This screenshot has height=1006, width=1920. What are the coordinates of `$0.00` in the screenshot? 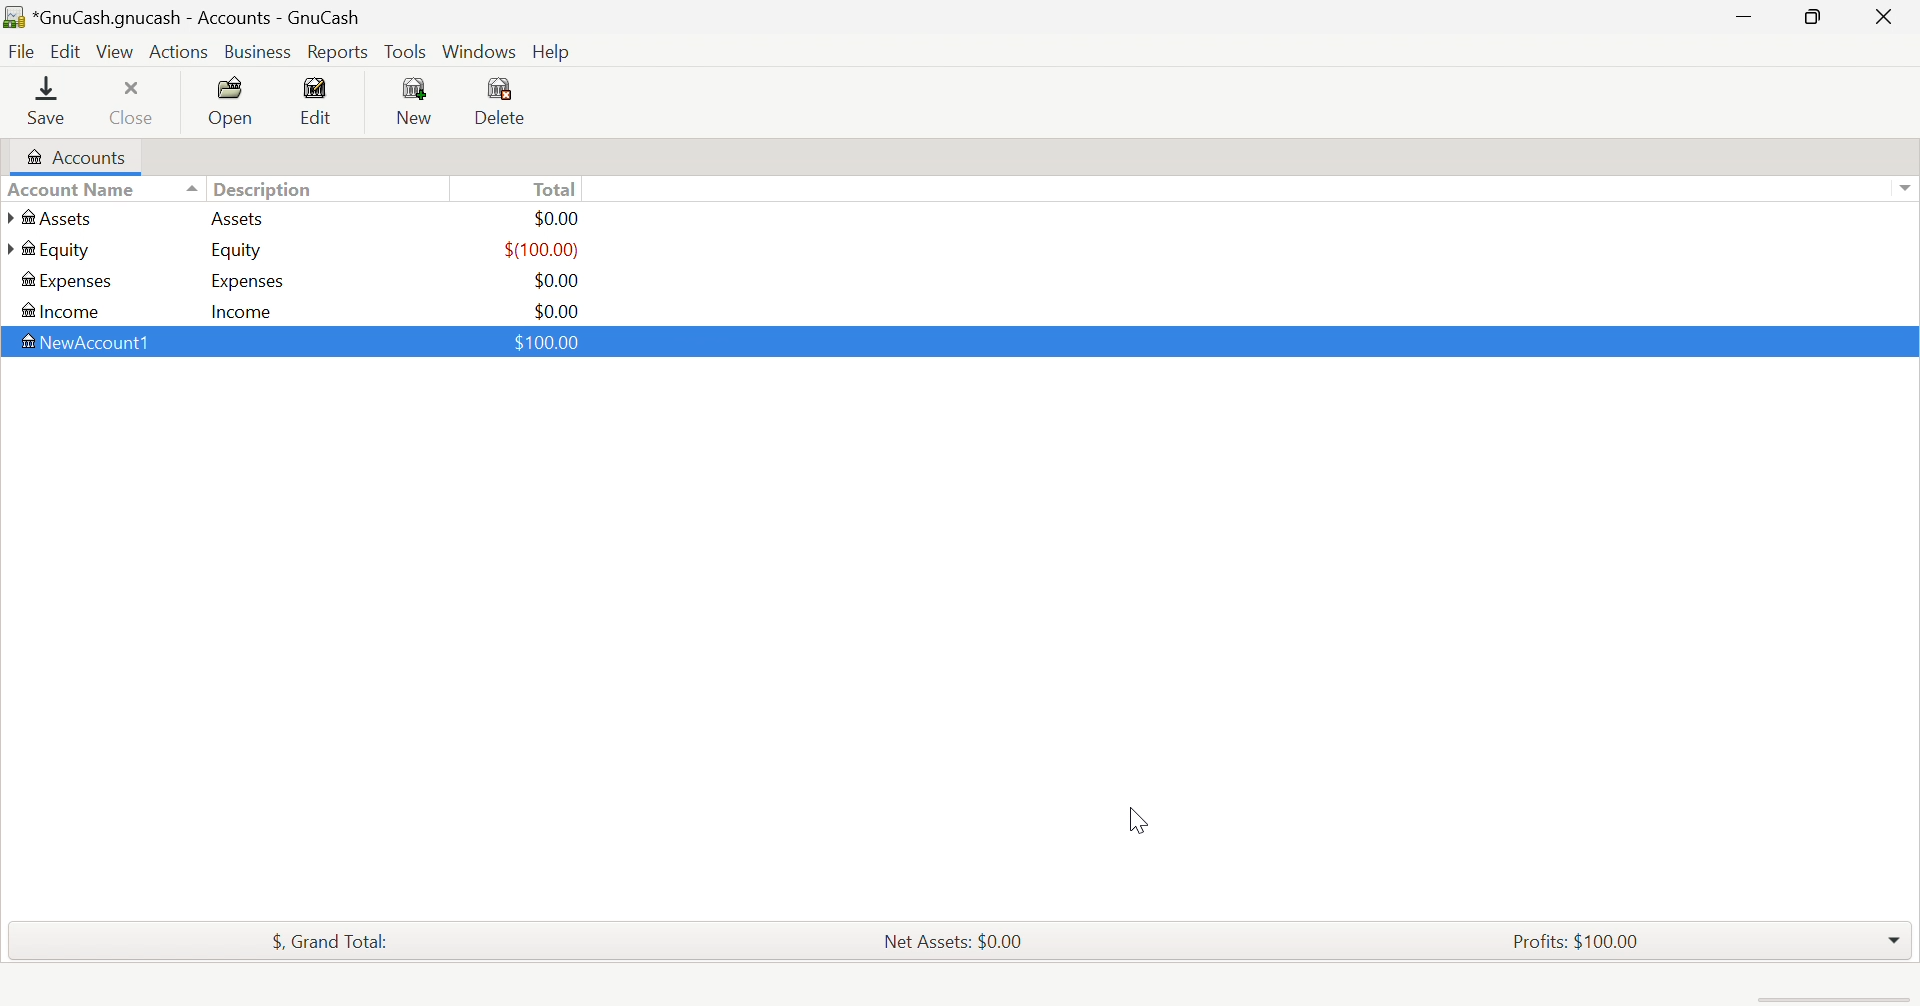 It's located at (559, 279).